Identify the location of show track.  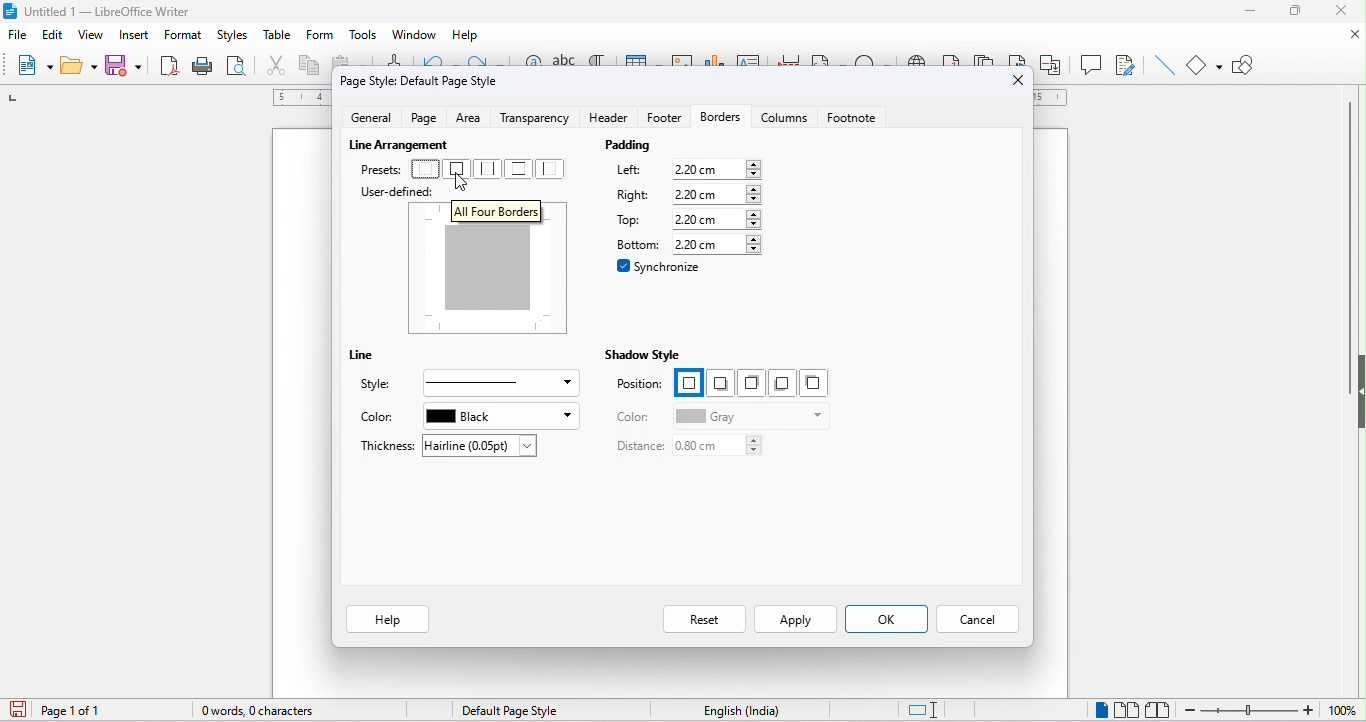
(1122, 64).